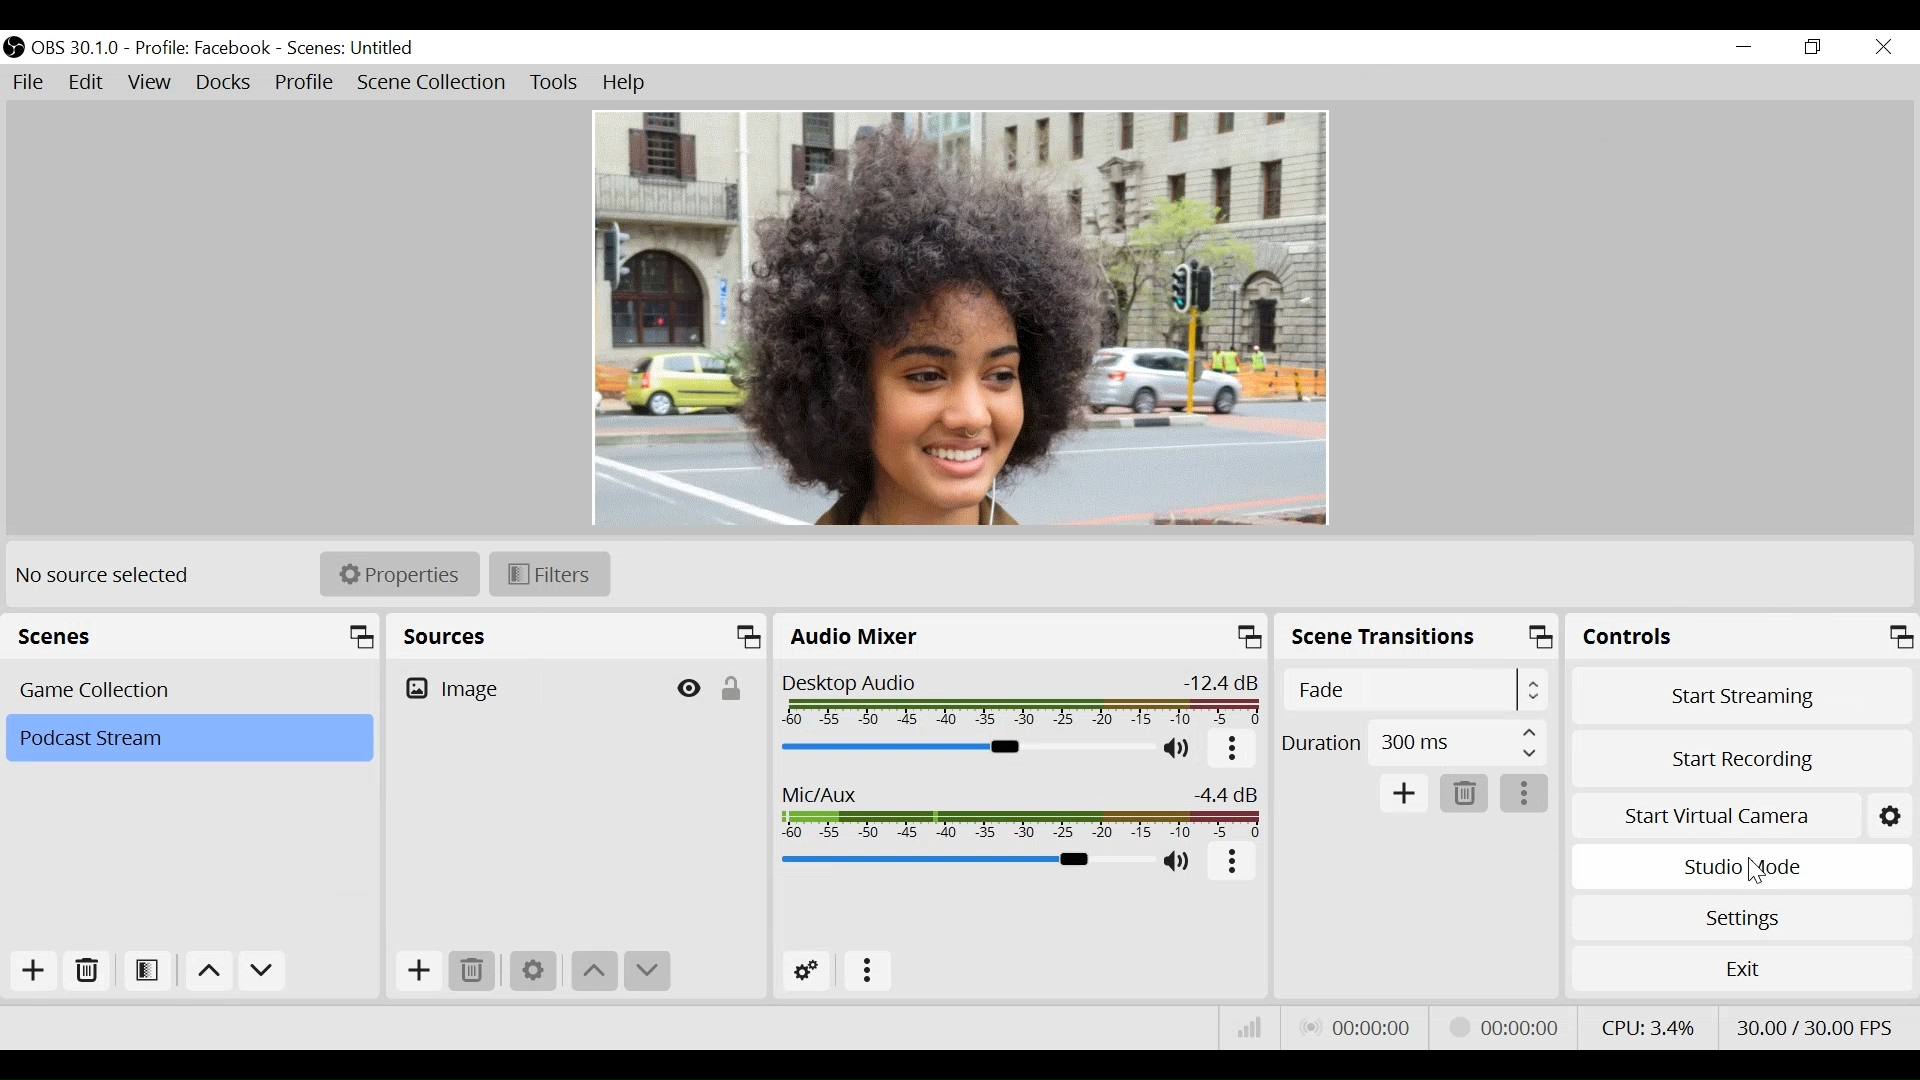 Image resolution: width=1920 pixels, height=1080 pixels. I want to click on Image, so click(530, 692).